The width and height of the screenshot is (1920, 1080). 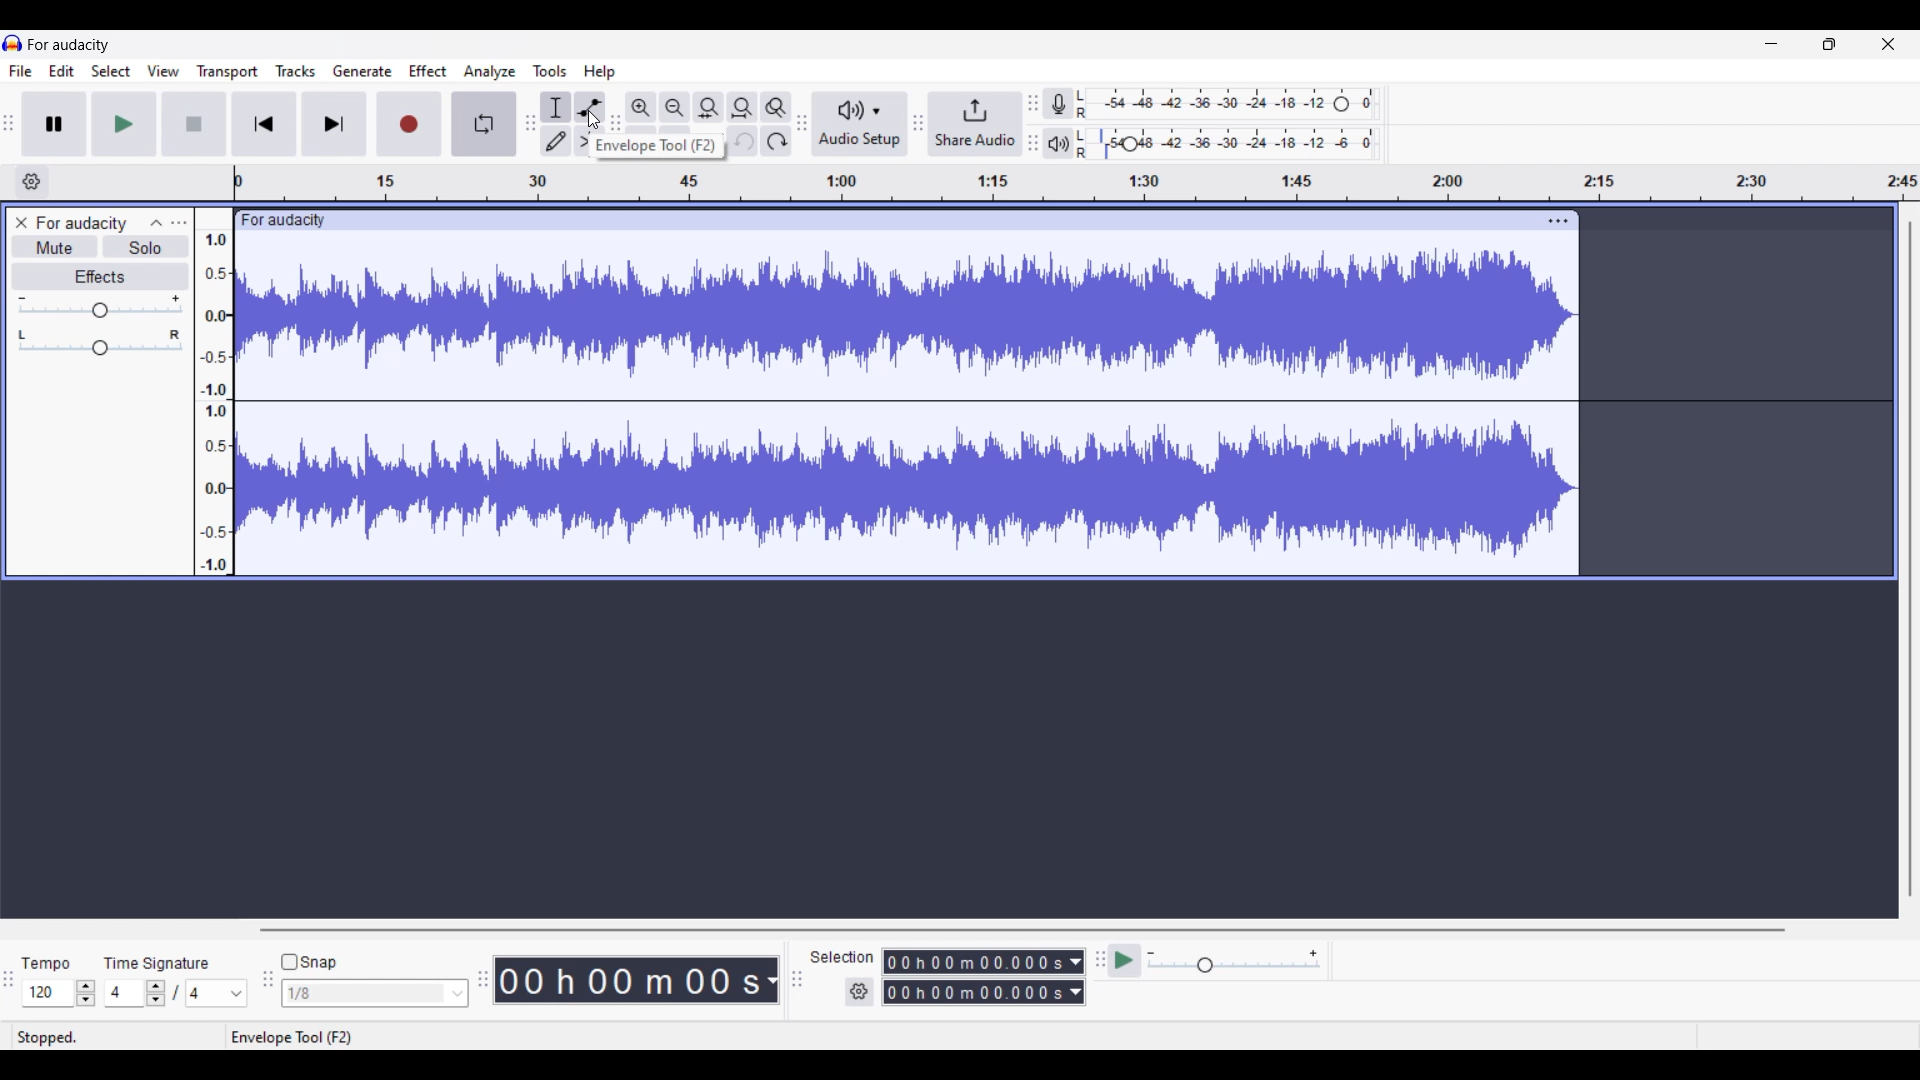 What do you see at coordinates (549, 71) in the screenshot?
I see `Tools` at bounding box center [549, 71].